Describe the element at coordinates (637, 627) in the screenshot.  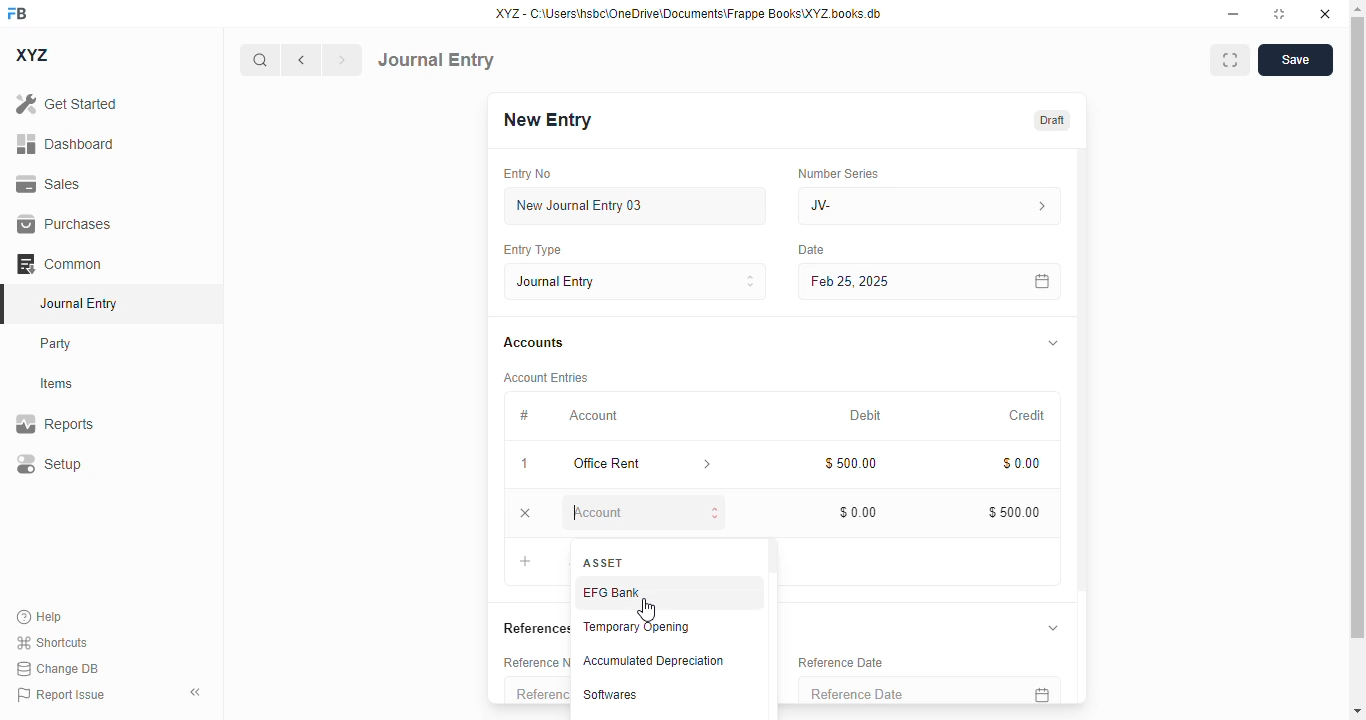
I see `temporary opening` at that location.